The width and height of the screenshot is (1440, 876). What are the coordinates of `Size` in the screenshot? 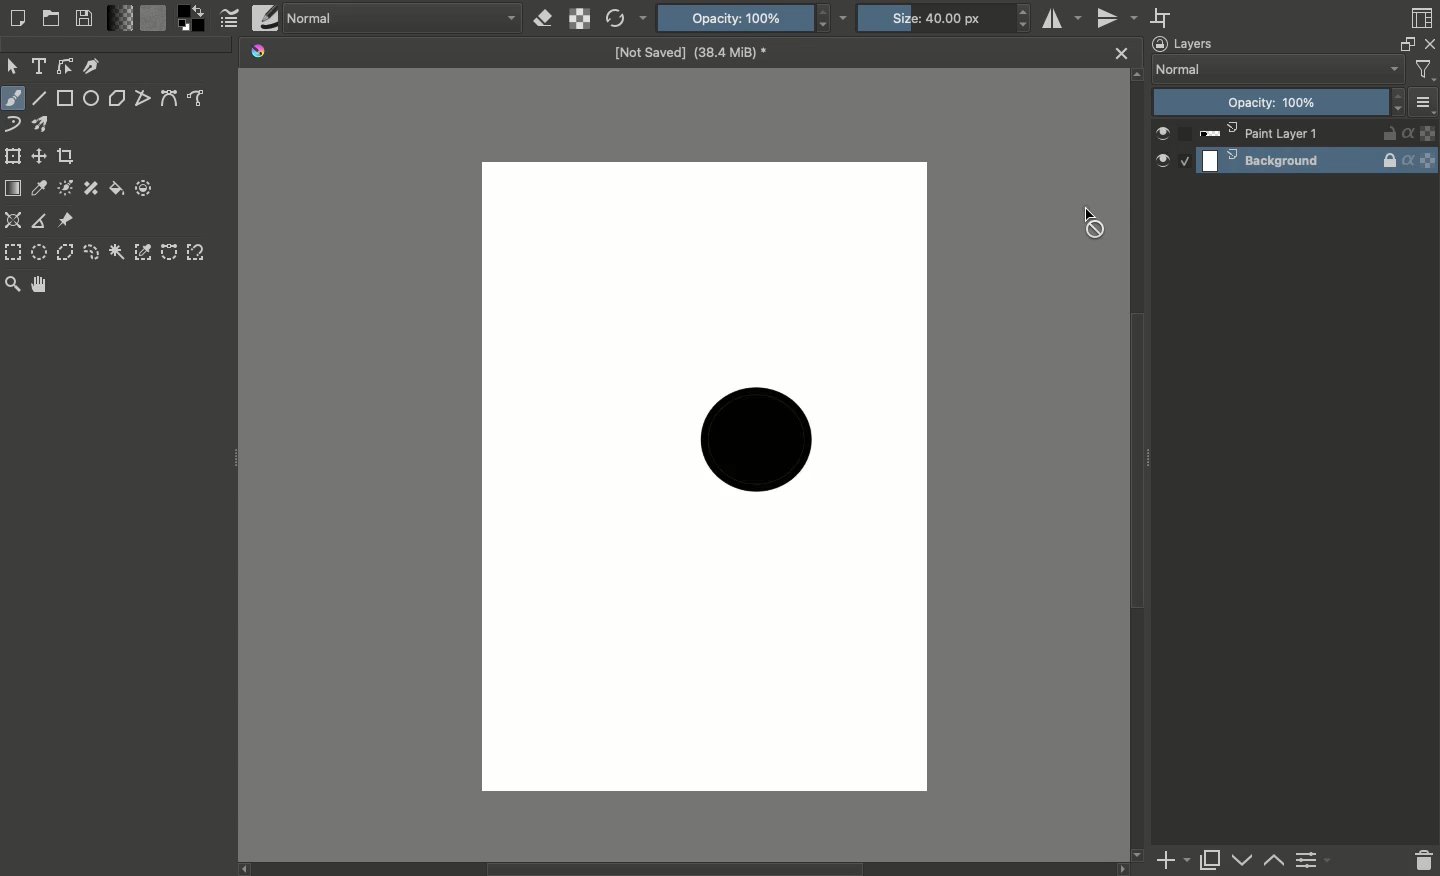 It's located at (936, 17).